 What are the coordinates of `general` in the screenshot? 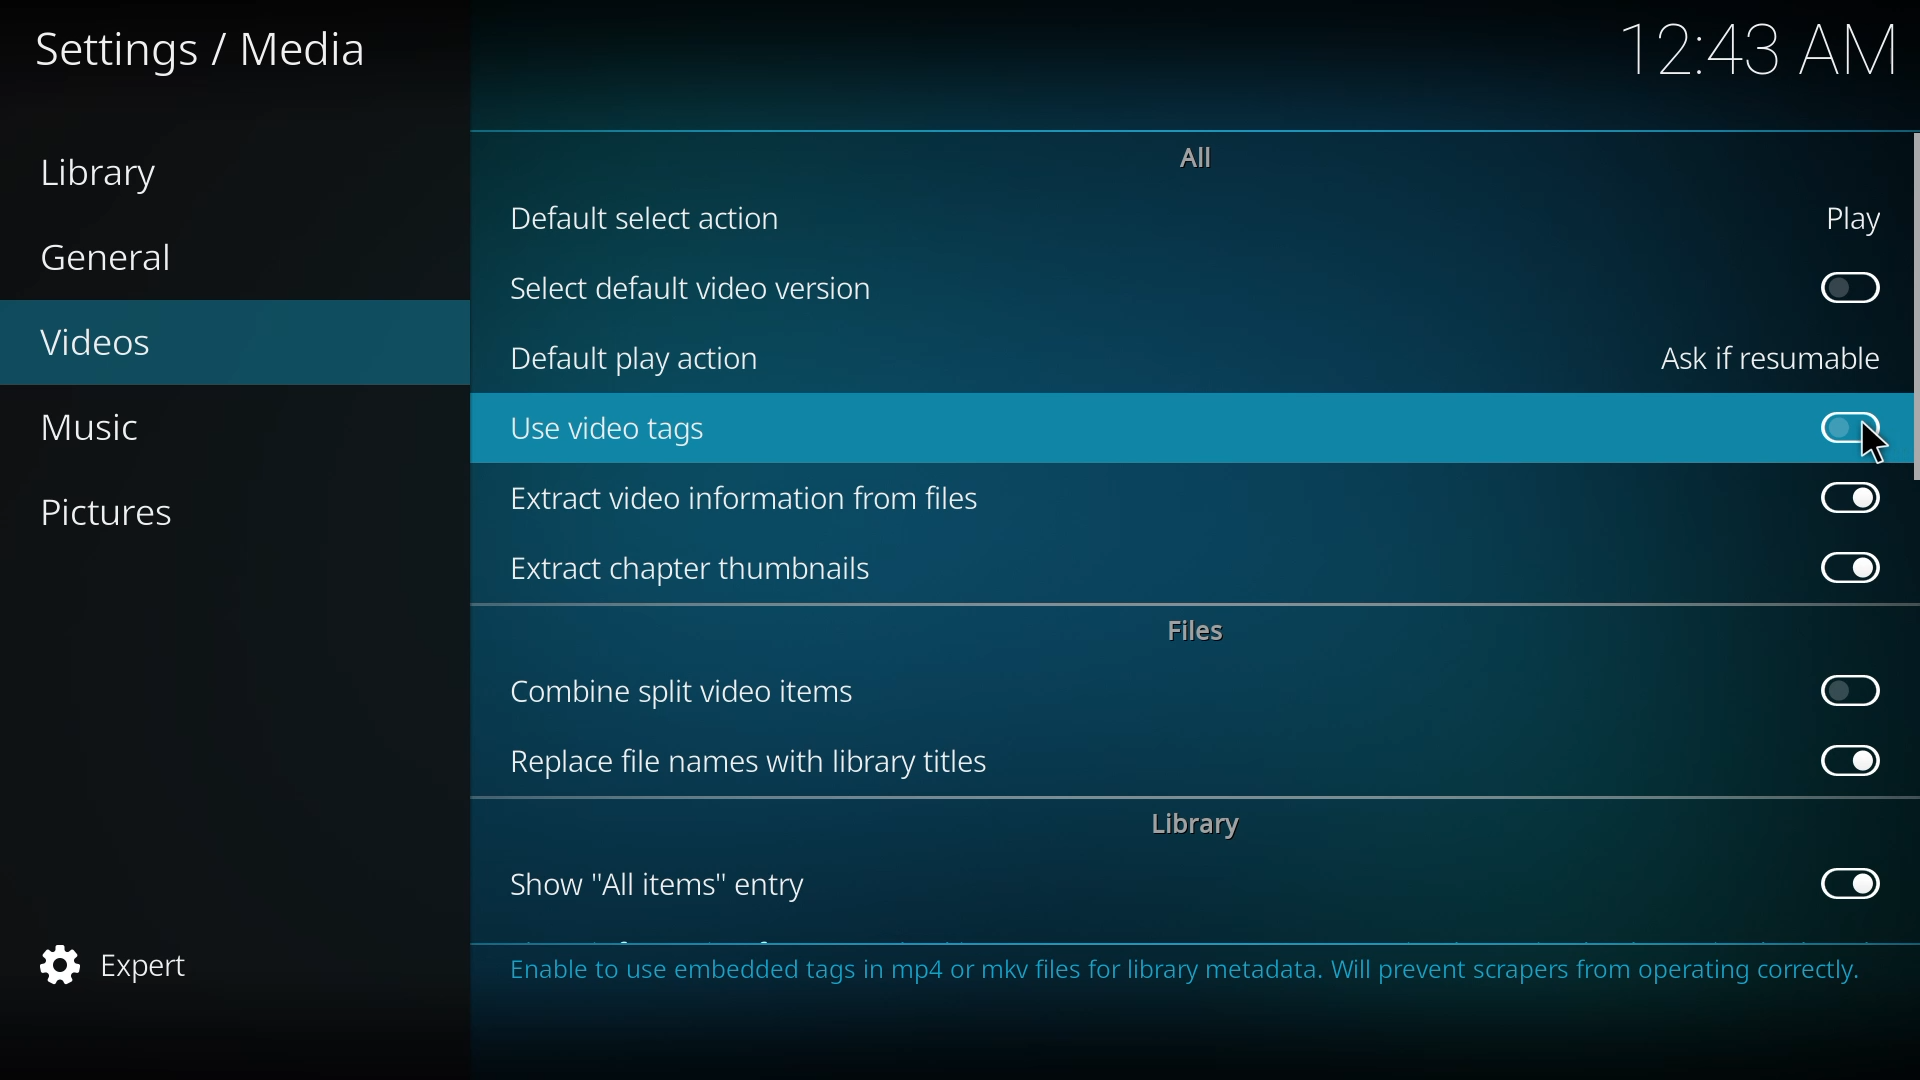 It's located at (112, 260).